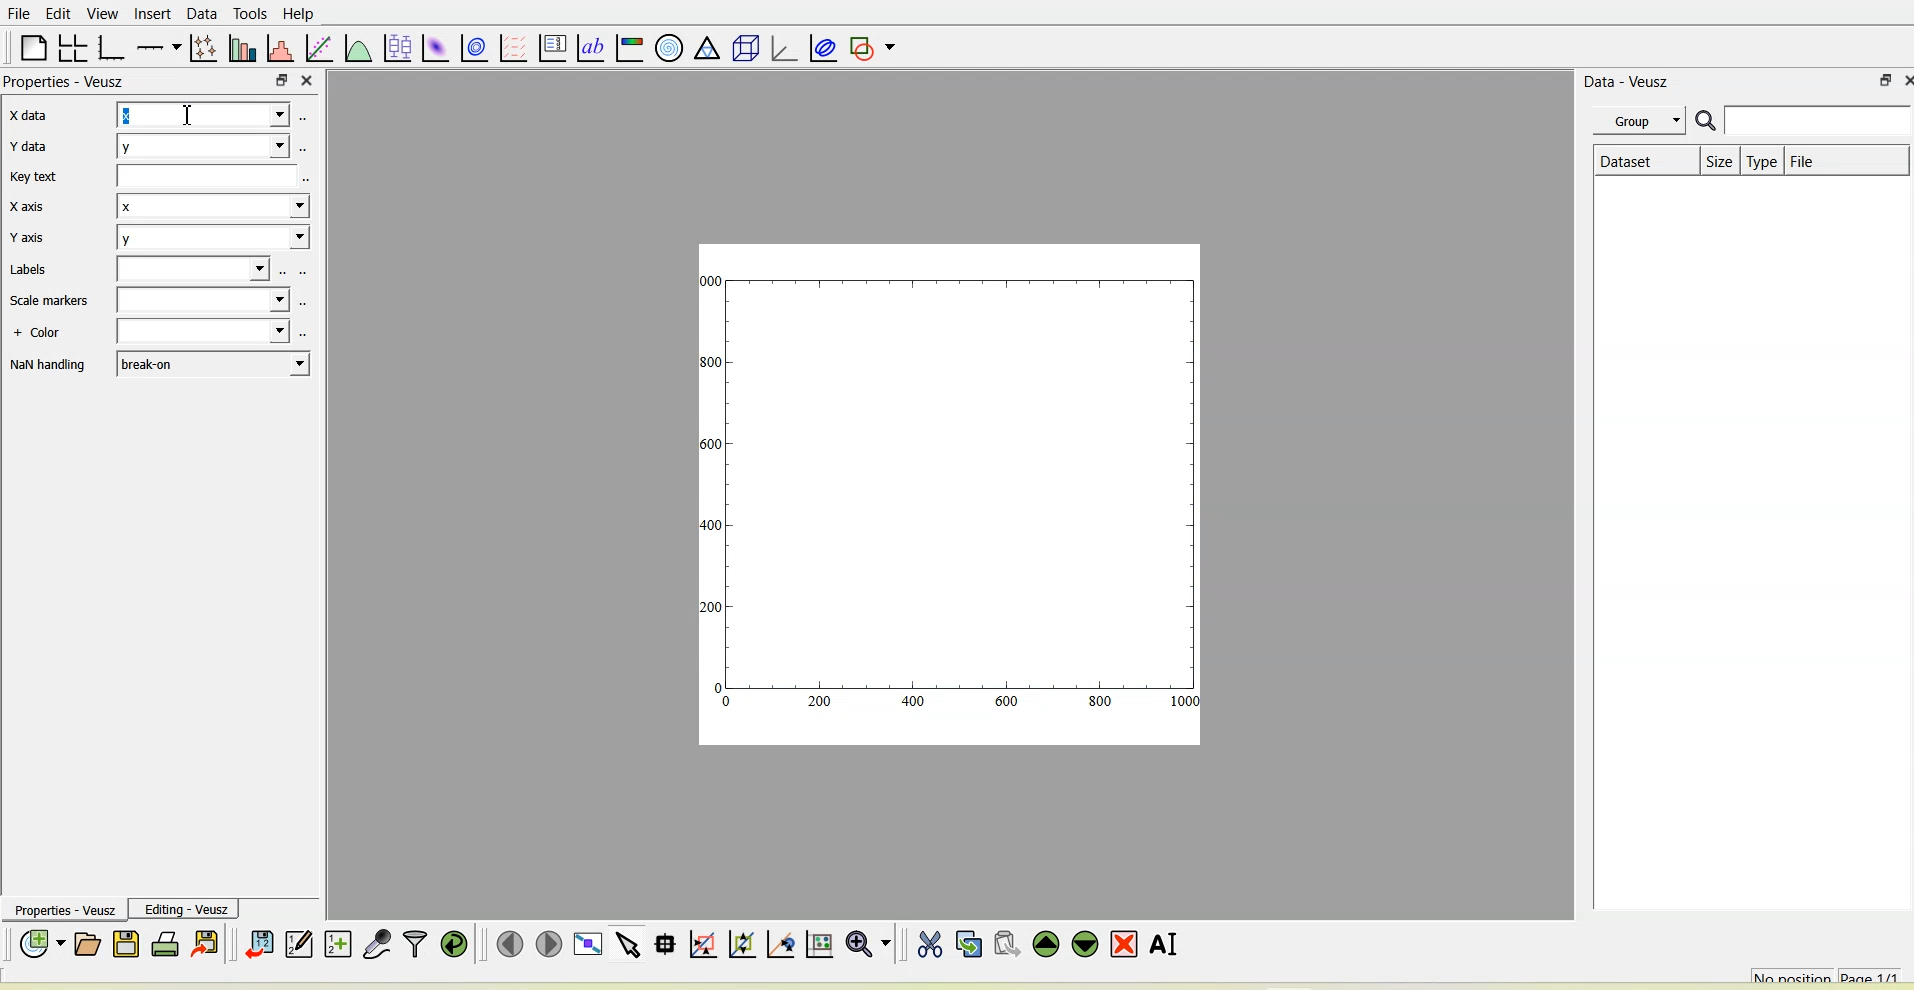 The width and height of the screenshot is (1914, 990). What do you see at coordinates (509, 943) in the screenshot?
I see `Move to the previous page` at bounding box center [509, 943].